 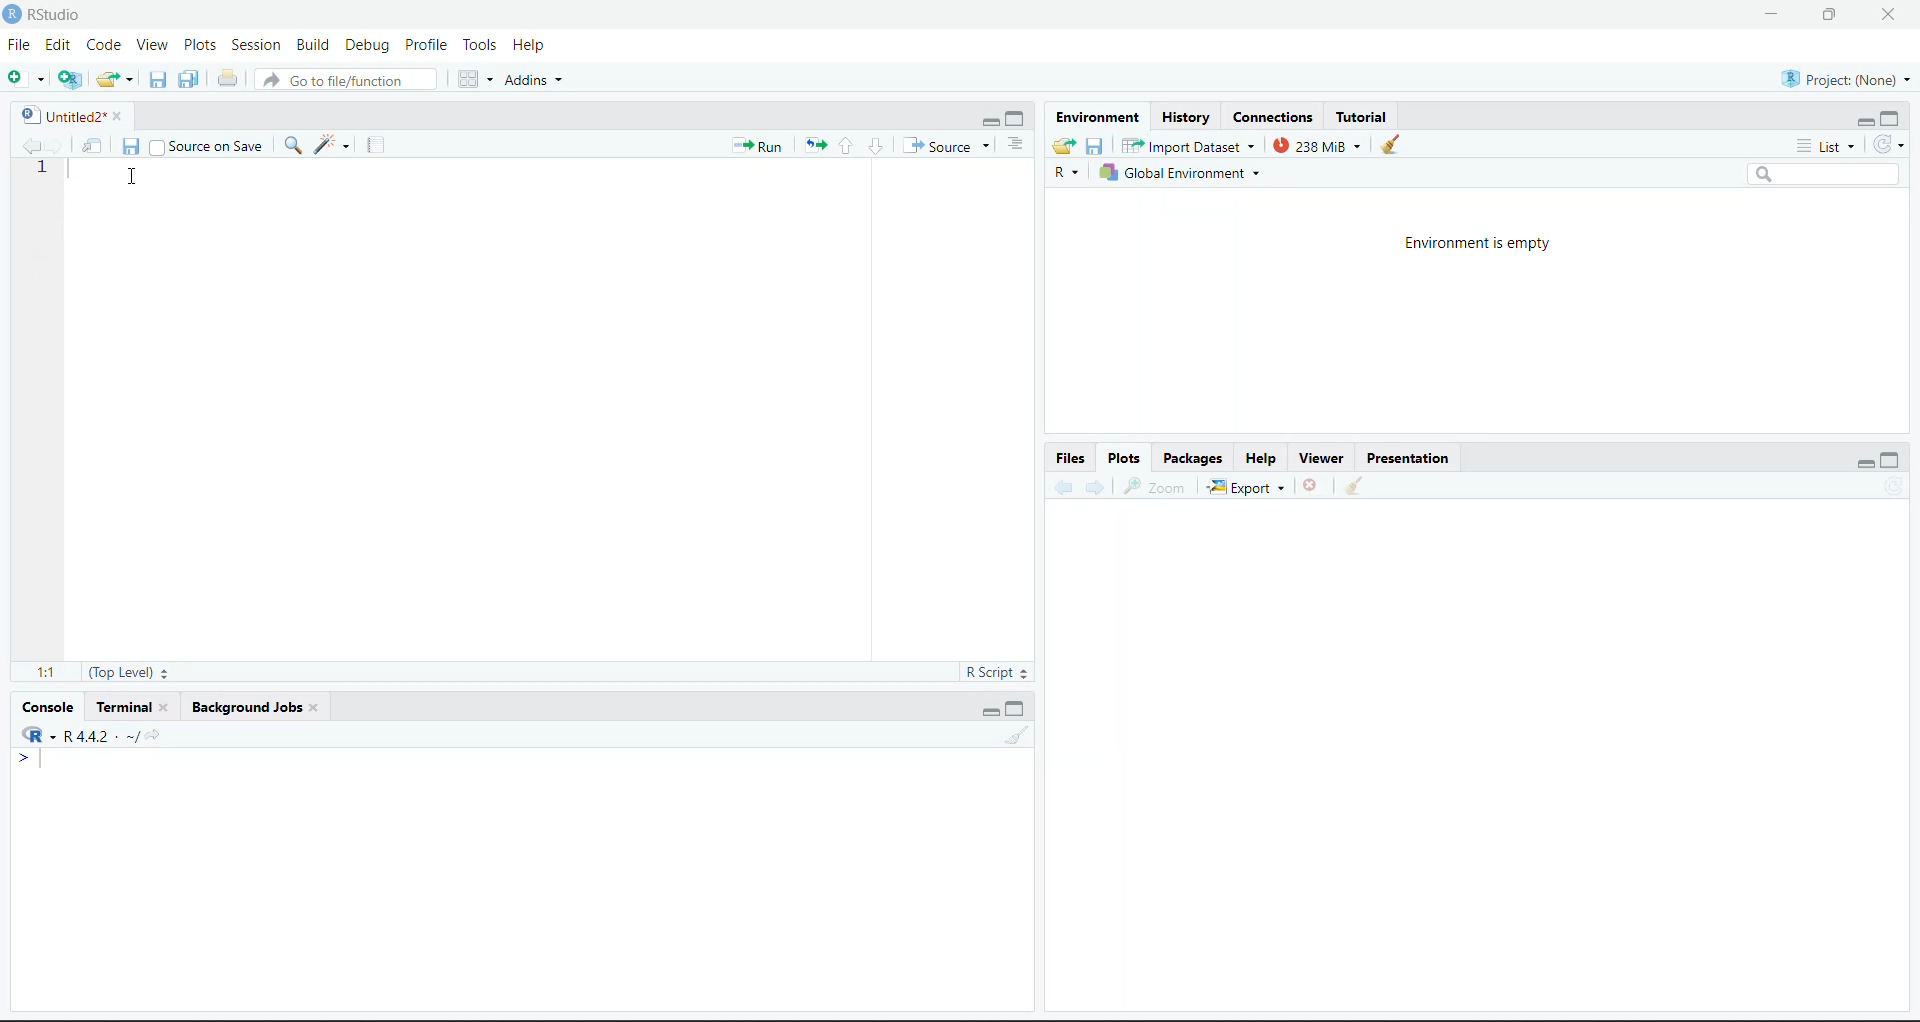 I want to click on Files, so click(x=1072, y=458).